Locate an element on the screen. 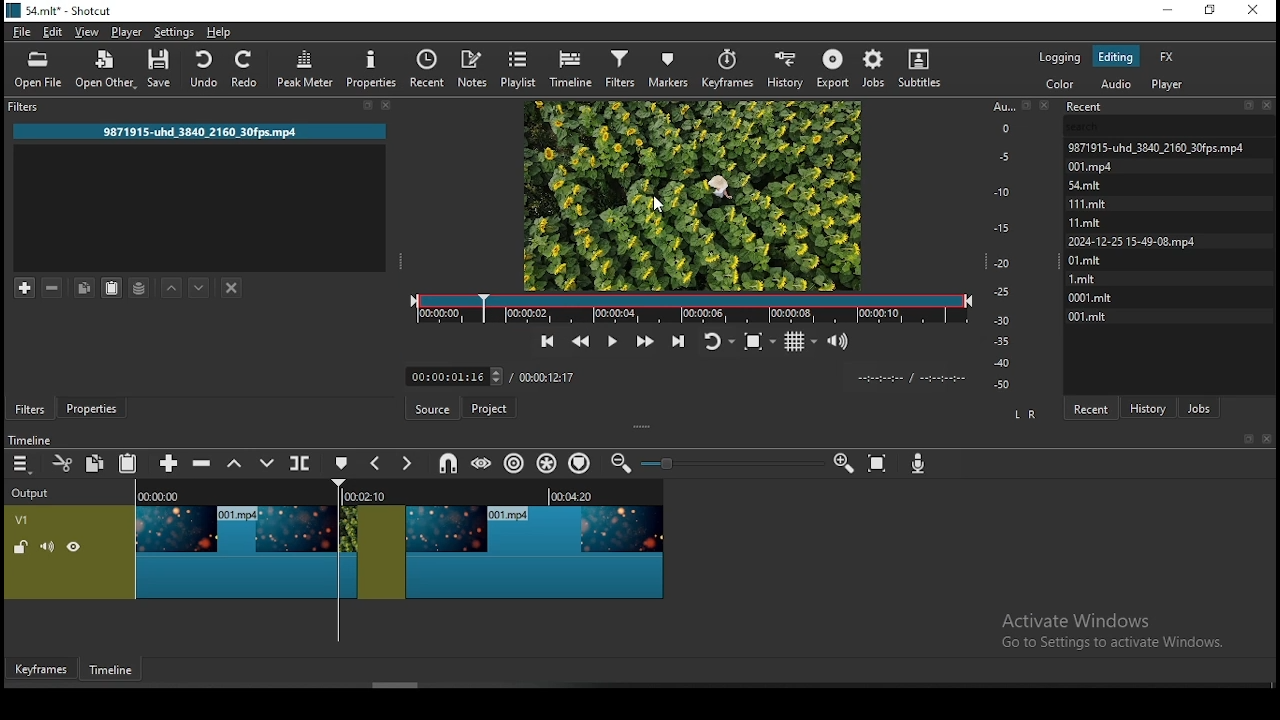 This screenshot has width=1280, height=720. L R is located at coordinates (1026, 416).